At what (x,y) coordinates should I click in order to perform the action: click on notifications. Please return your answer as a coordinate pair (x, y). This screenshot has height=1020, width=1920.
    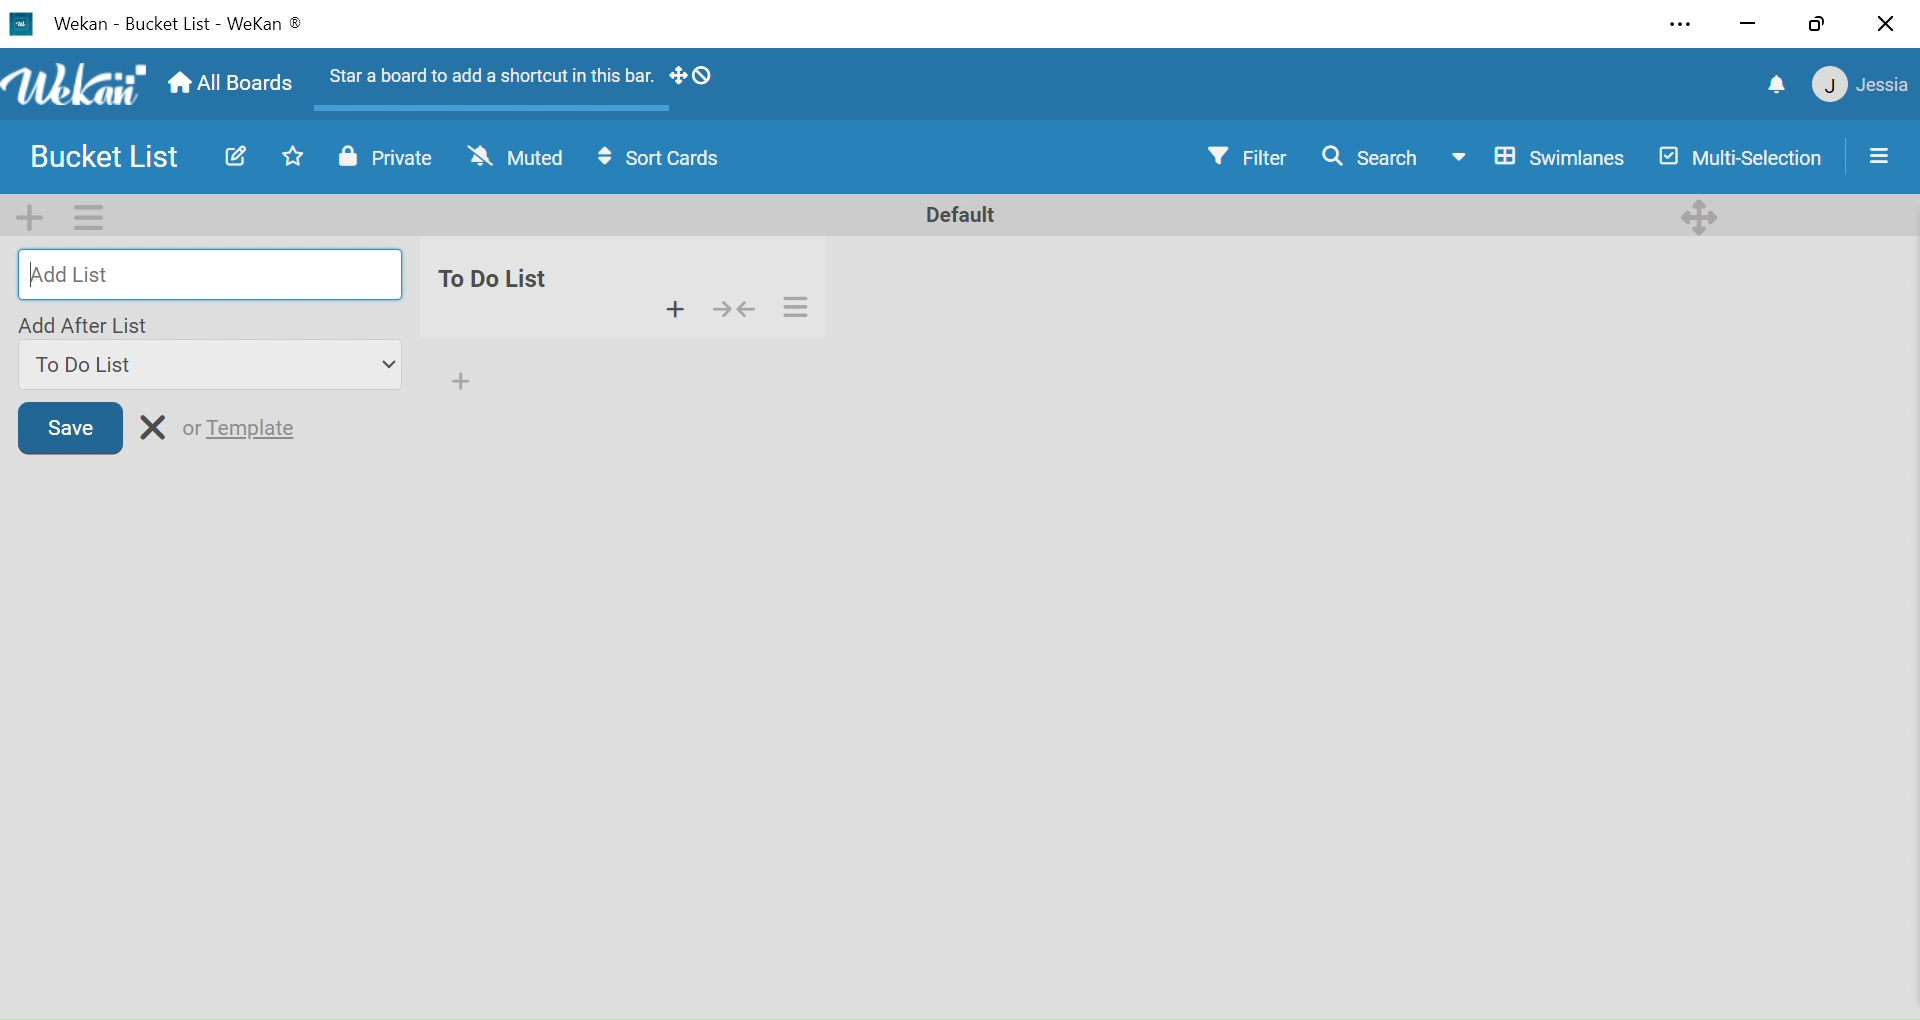
    Looking at the image, I should click on (1779, 87).